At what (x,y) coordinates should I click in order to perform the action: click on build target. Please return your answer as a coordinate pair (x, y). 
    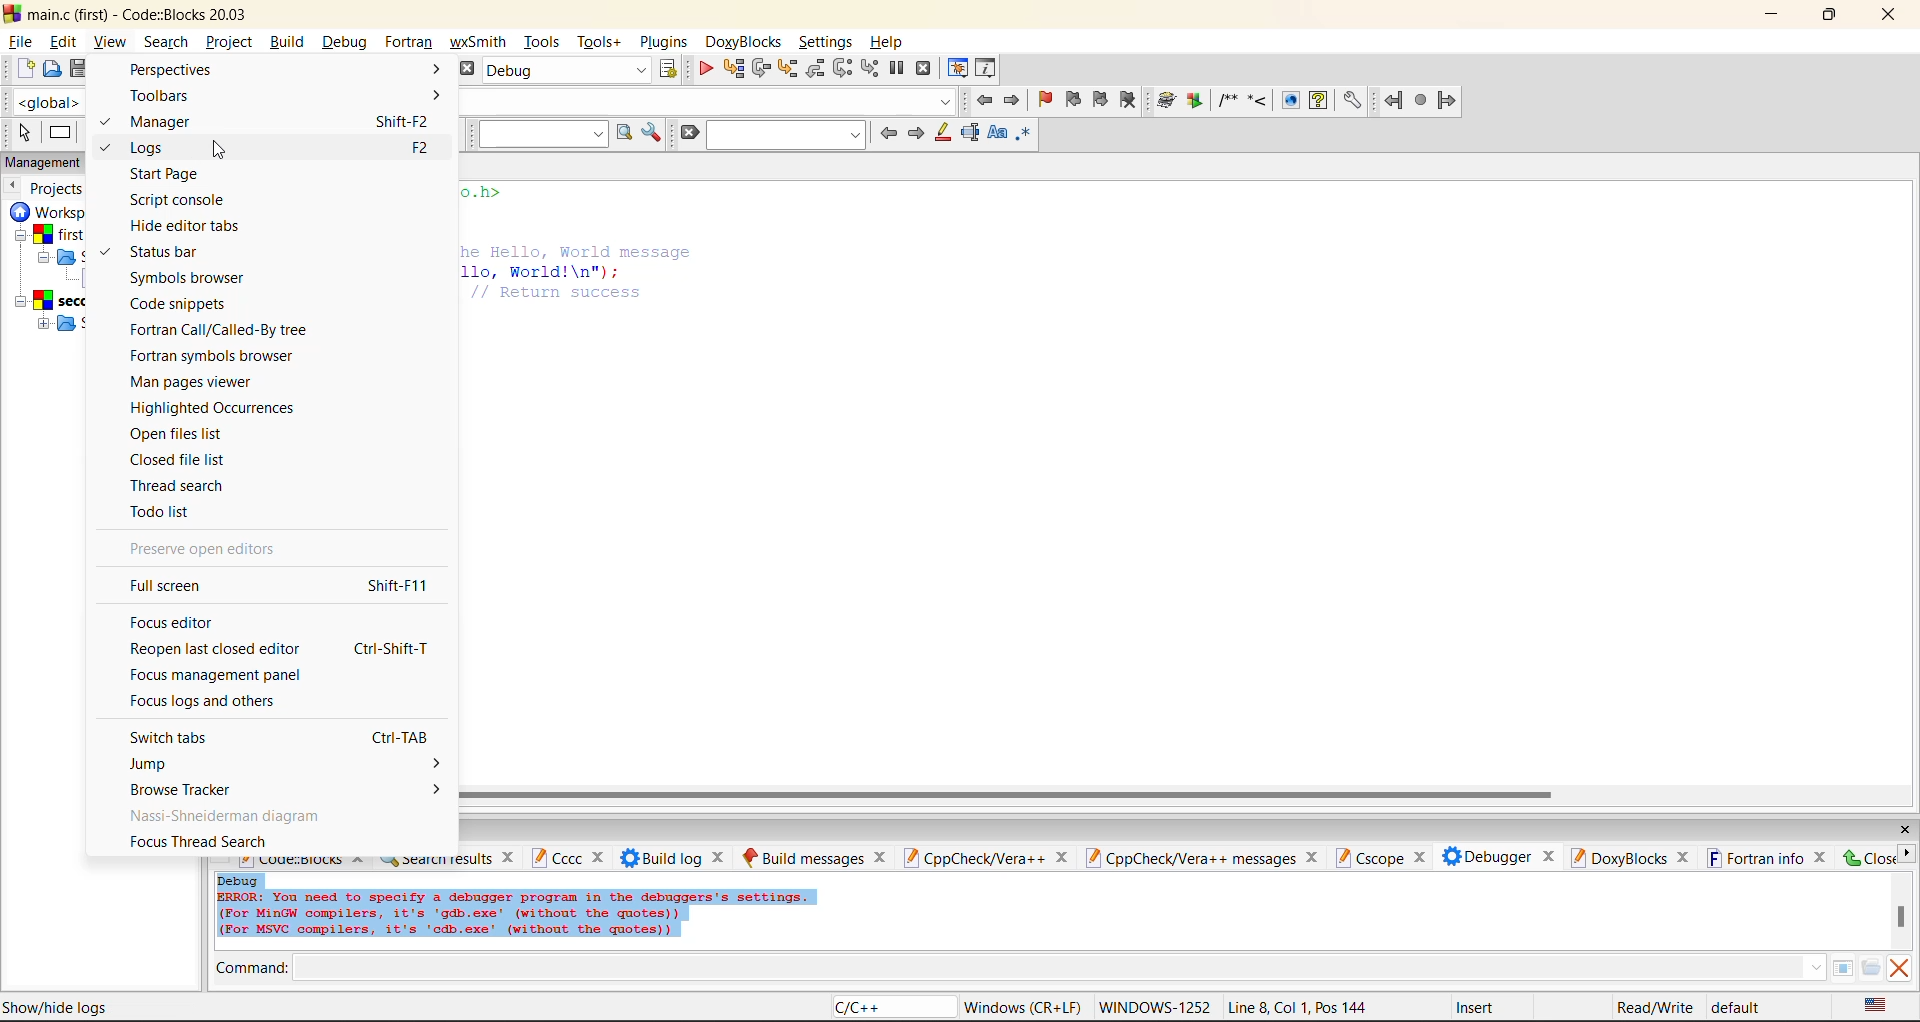
    Looking at the image, I should click on (569, 72).